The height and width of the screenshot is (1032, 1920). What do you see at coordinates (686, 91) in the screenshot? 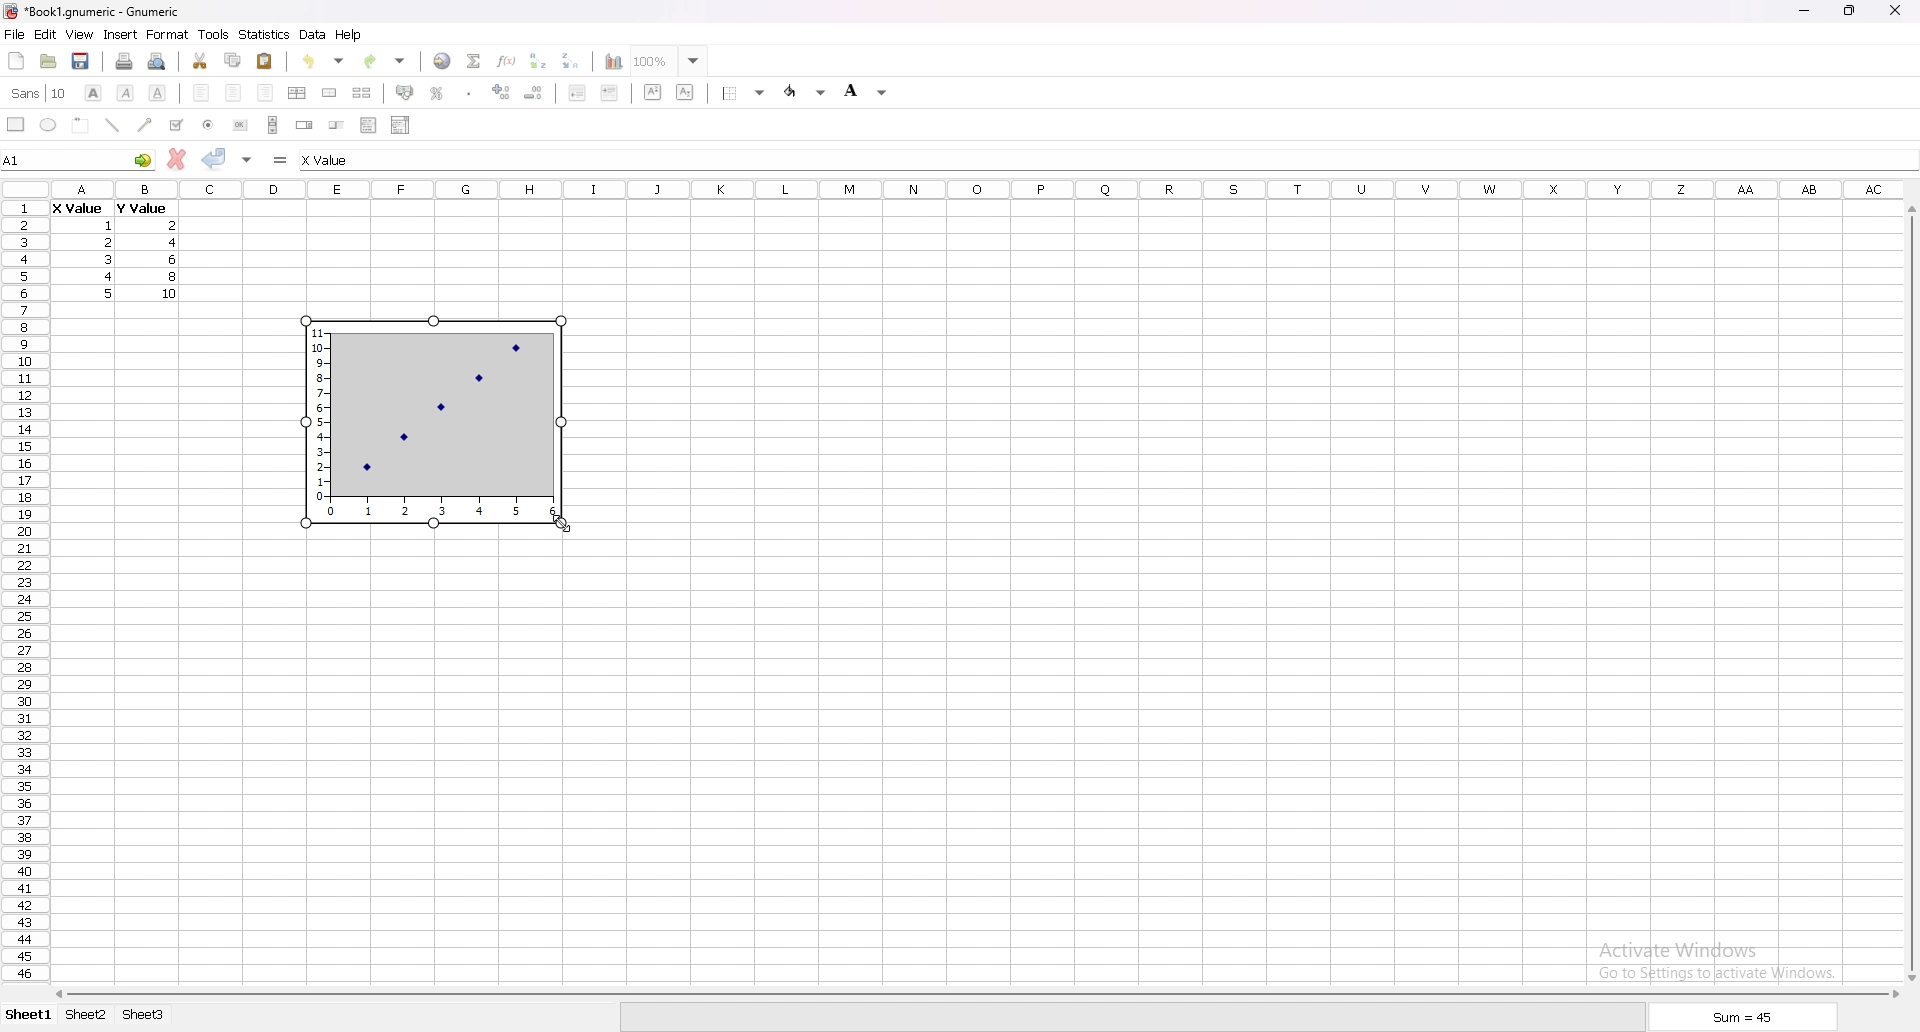
I see `subscript` at bounding box center [686, 91].